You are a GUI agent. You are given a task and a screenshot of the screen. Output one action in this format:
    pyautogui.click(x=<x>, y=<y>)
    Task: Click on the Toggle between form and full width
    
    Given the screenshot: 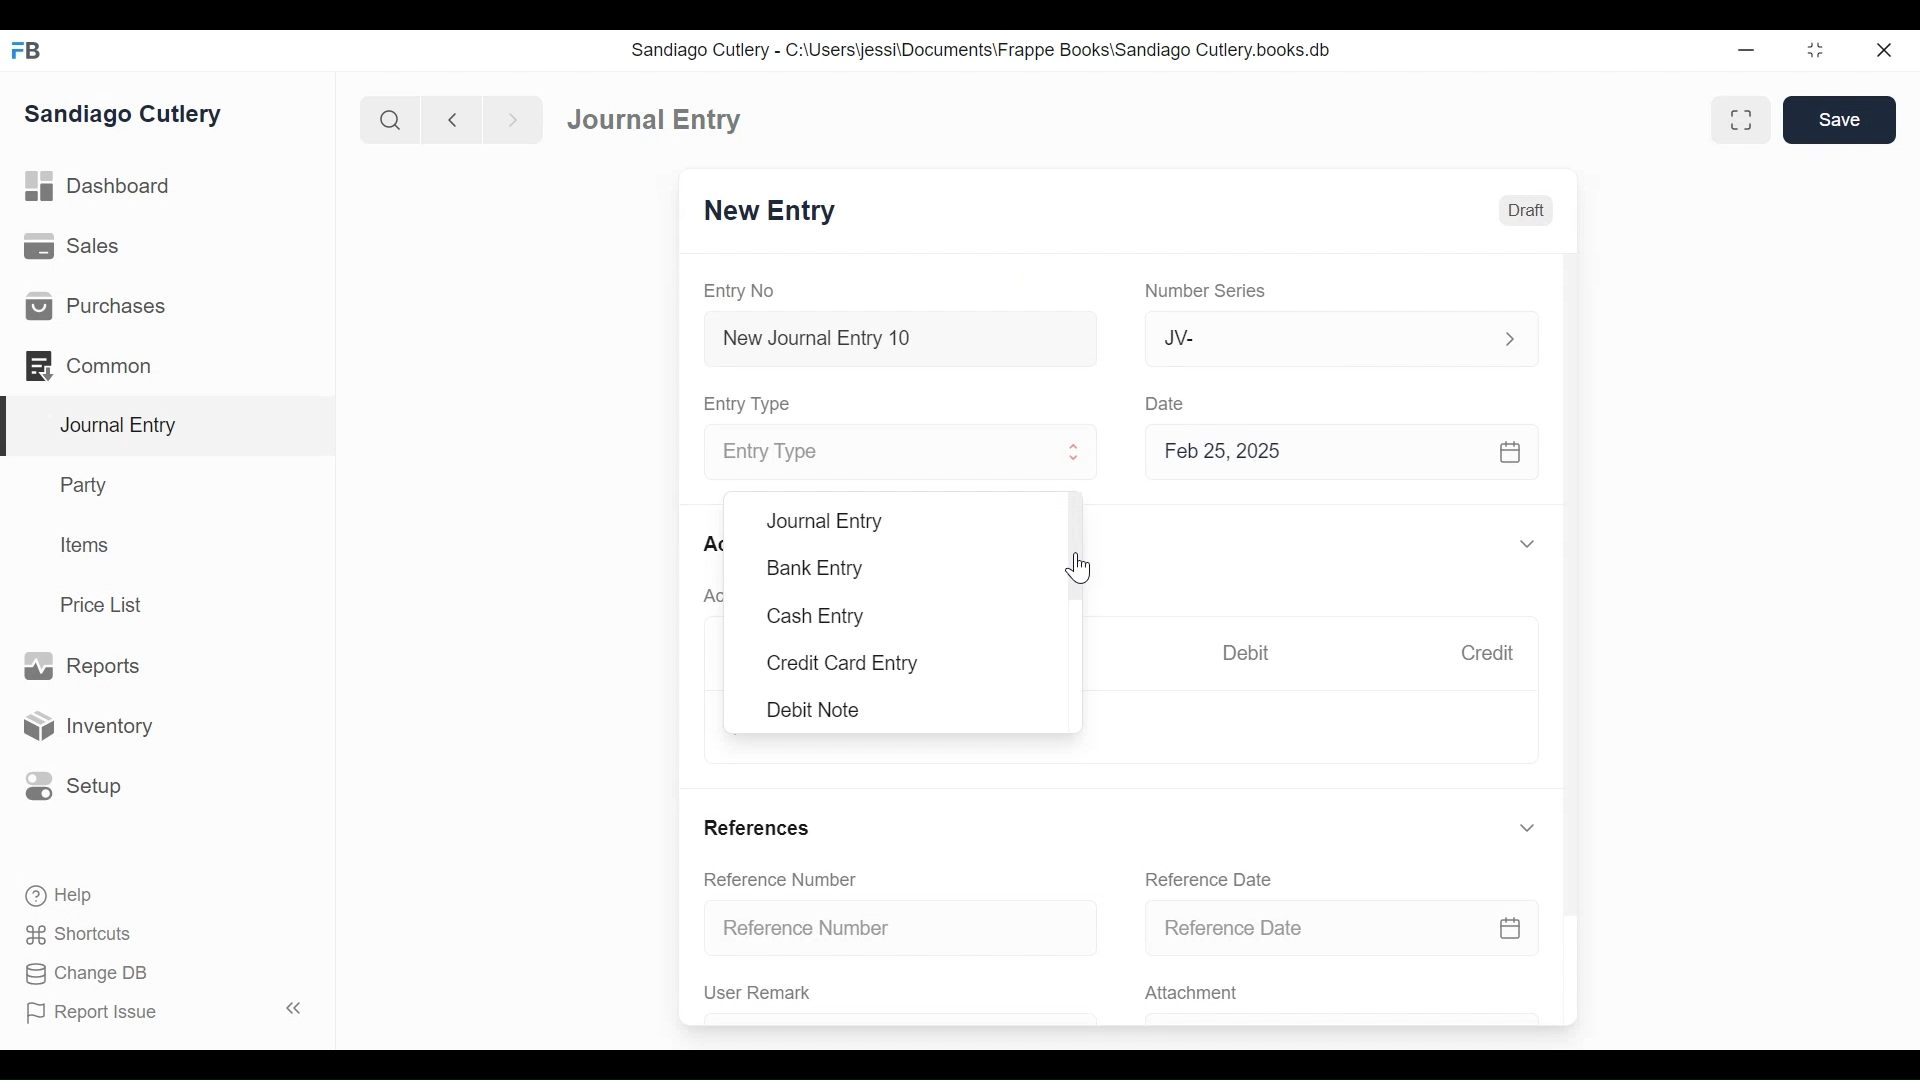 What is the action you would take?
    pyautogui.click(x=1738, y=118)
    